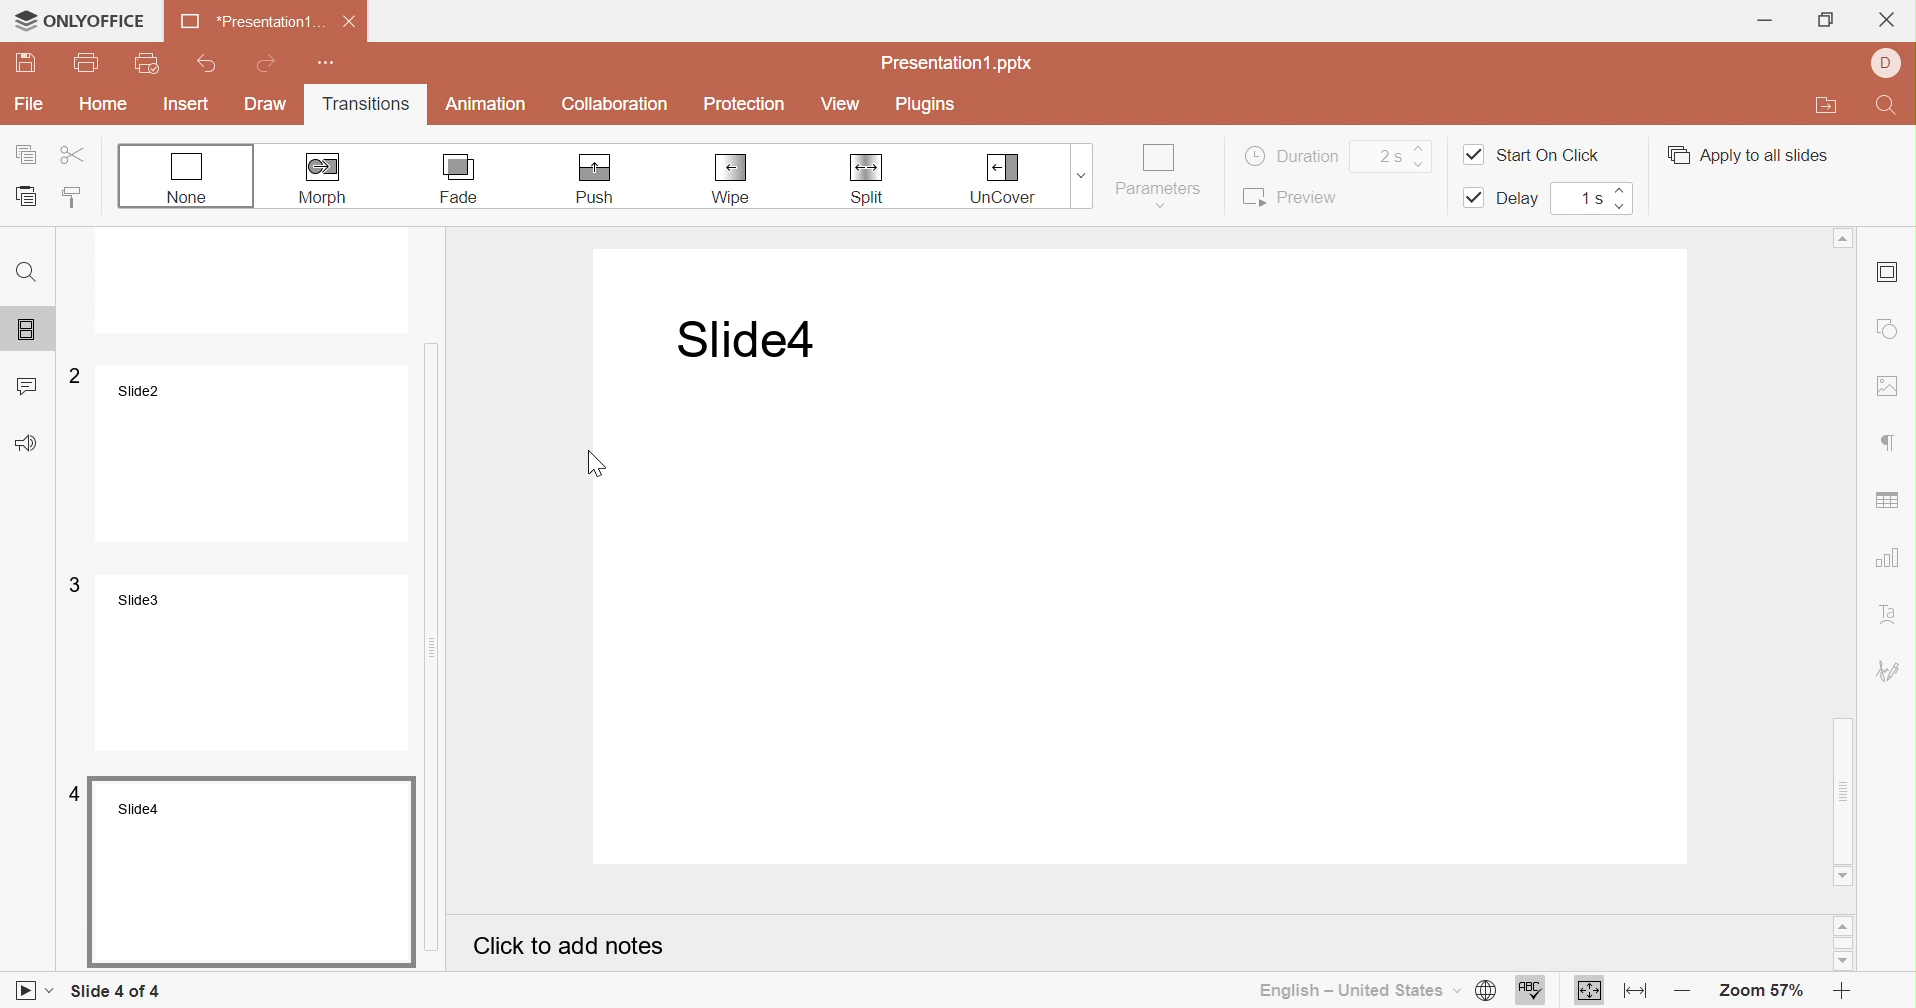  What do you see at coordinates (1889, 19) in the screenshot?
I see `Close` at bounding box center [1889, 19].